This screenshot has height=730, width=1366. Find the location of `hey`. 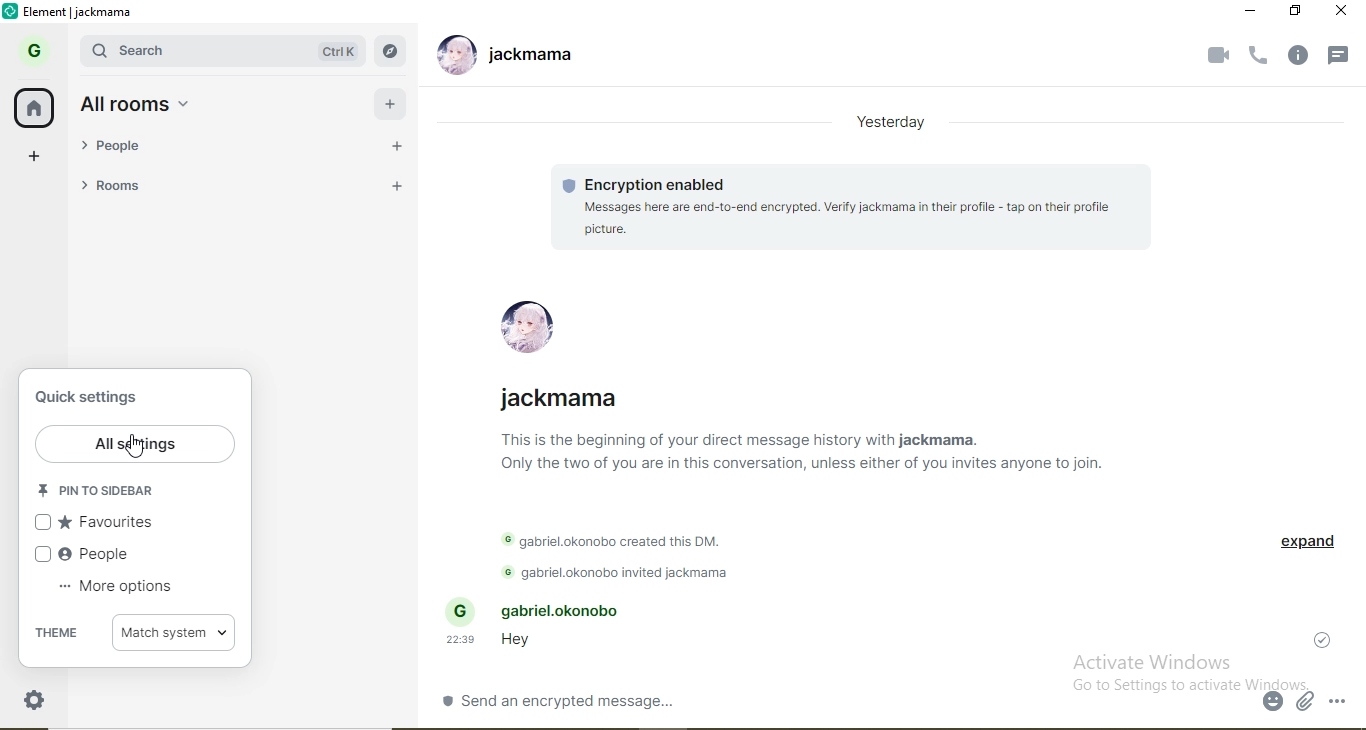

hey is located at coordinates (515, 643).